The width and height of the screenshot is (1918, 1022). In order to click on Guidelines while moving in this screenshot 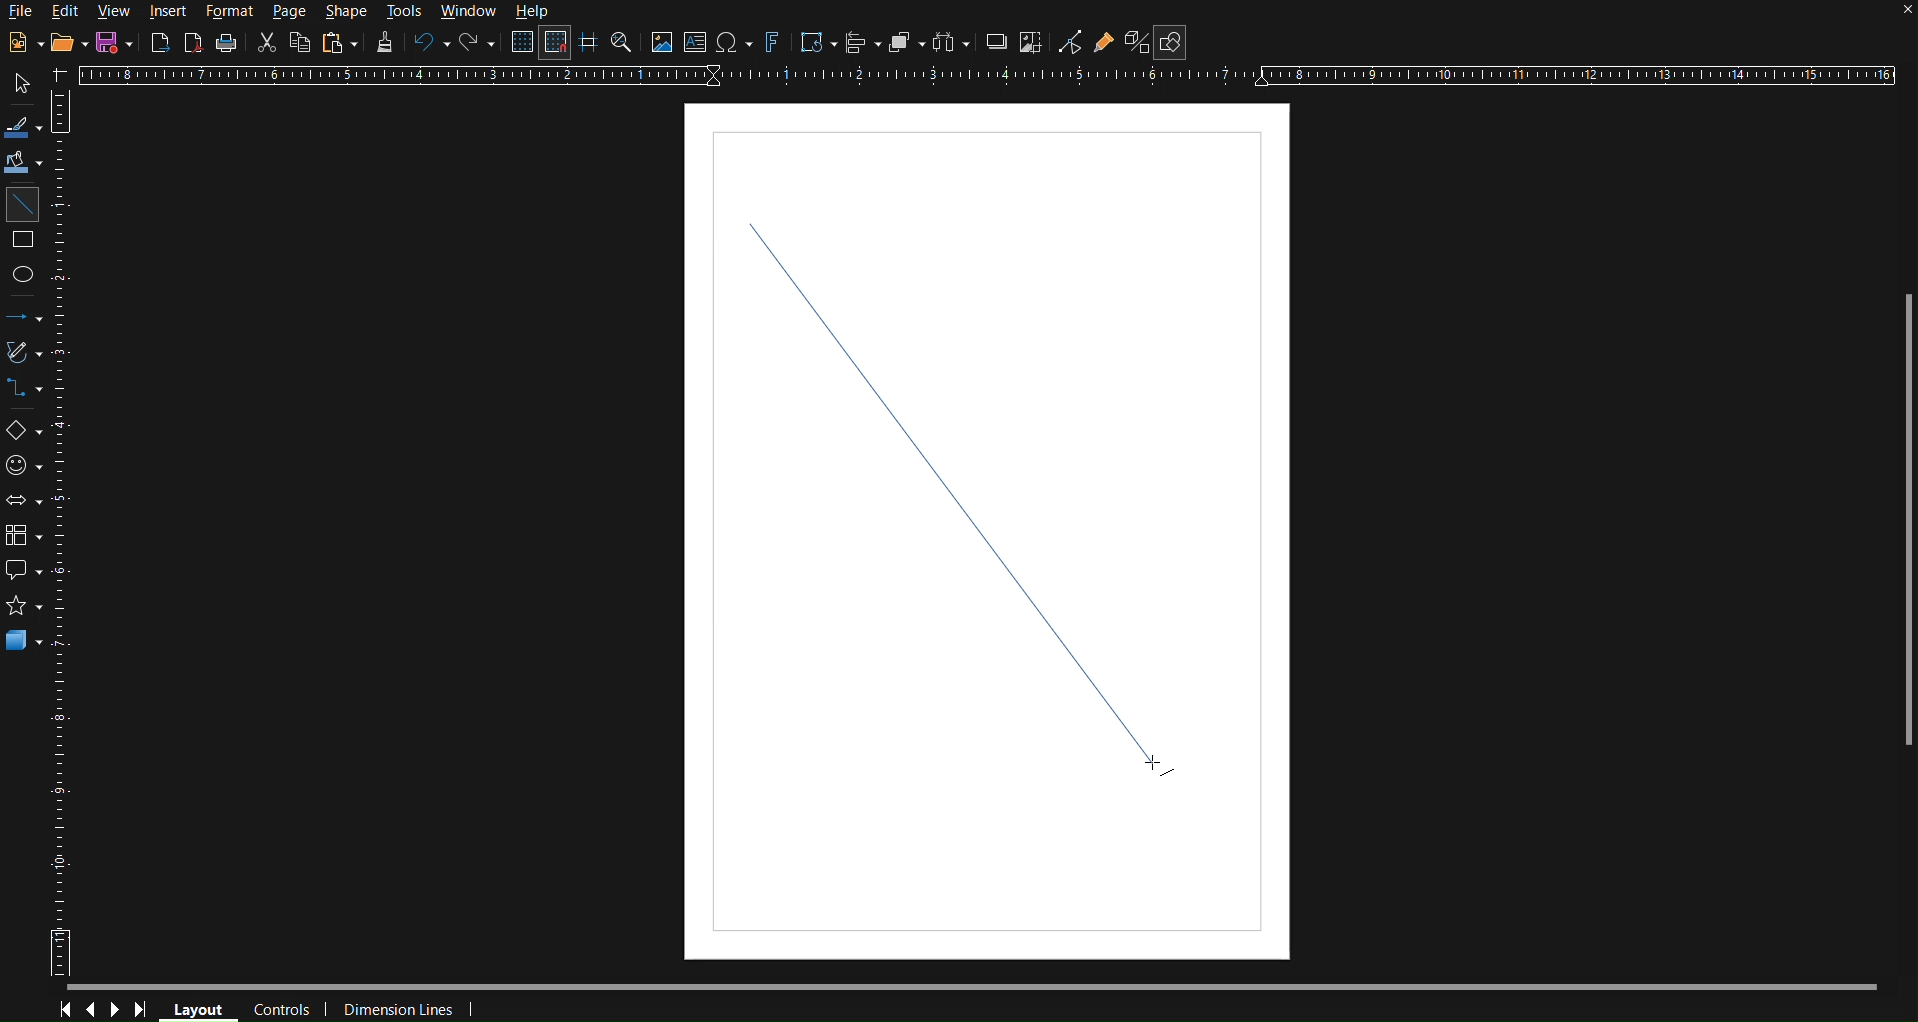, I will do `click(590, 42)`.